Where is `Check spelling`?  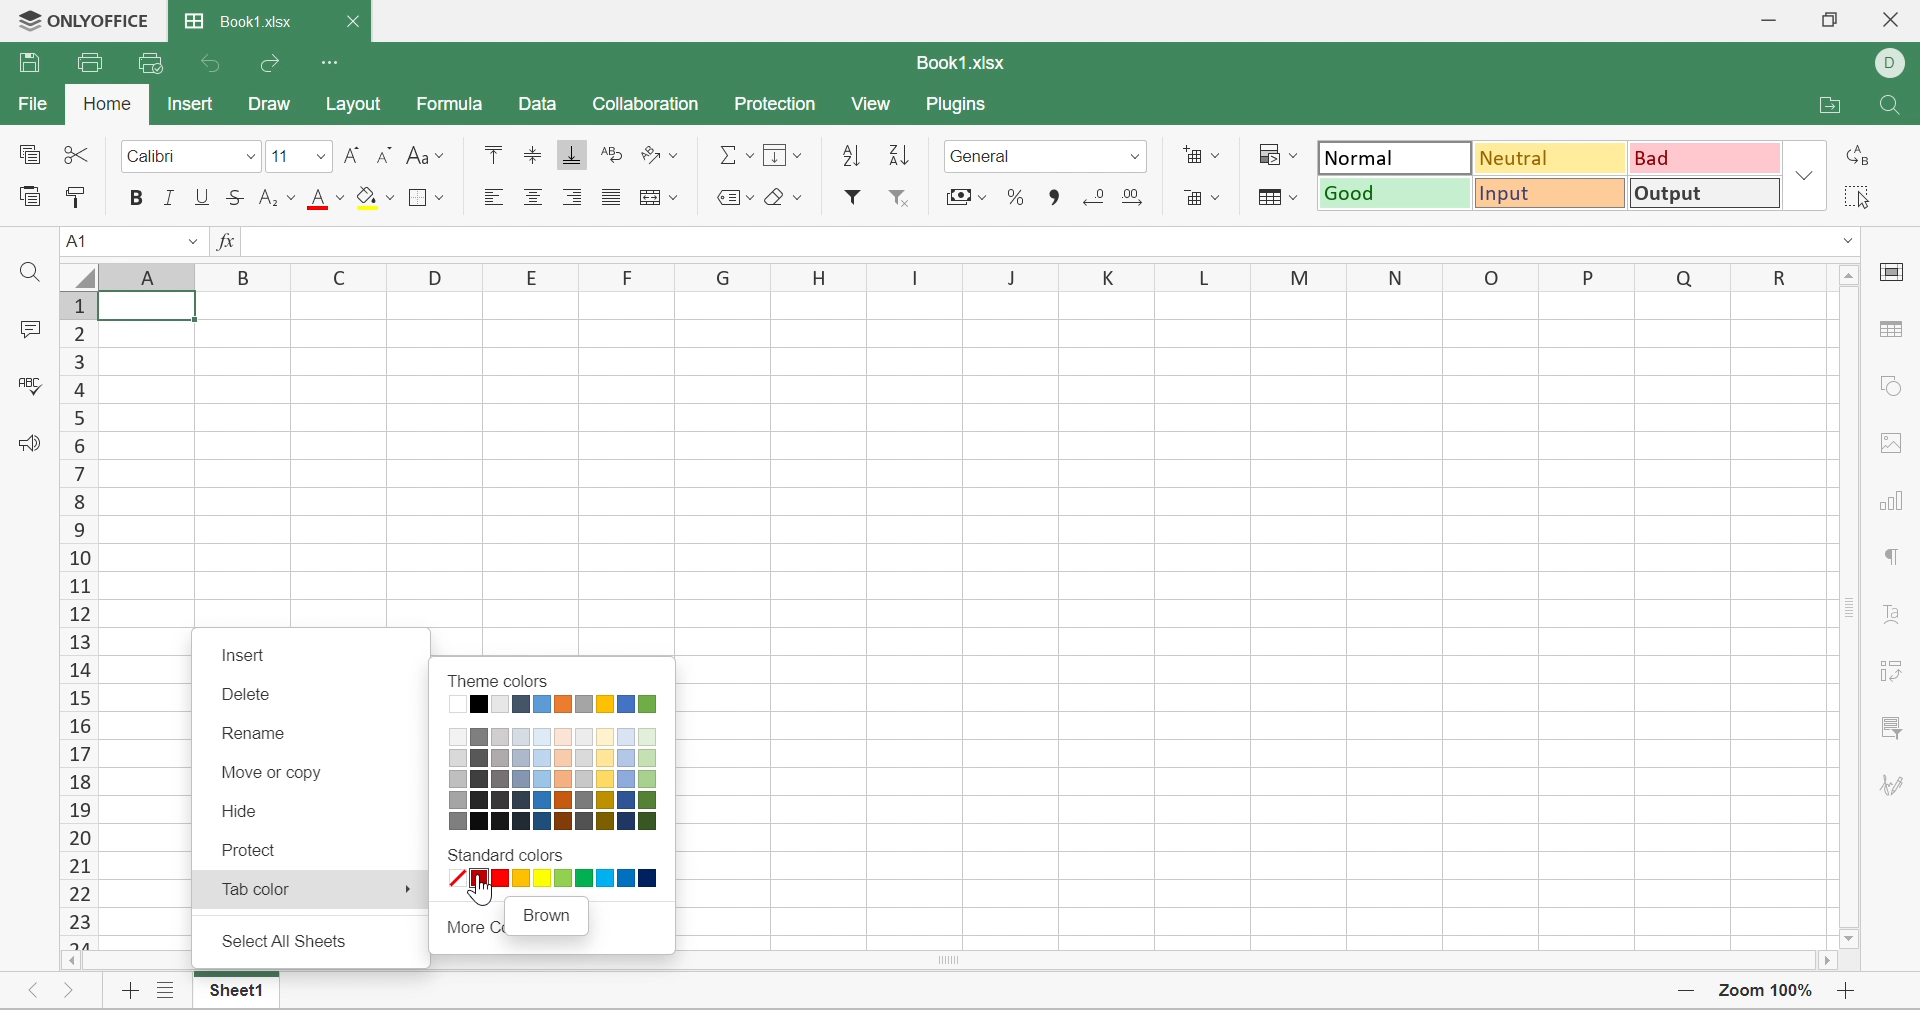
Check spelling is located at coordinates (34, 390).